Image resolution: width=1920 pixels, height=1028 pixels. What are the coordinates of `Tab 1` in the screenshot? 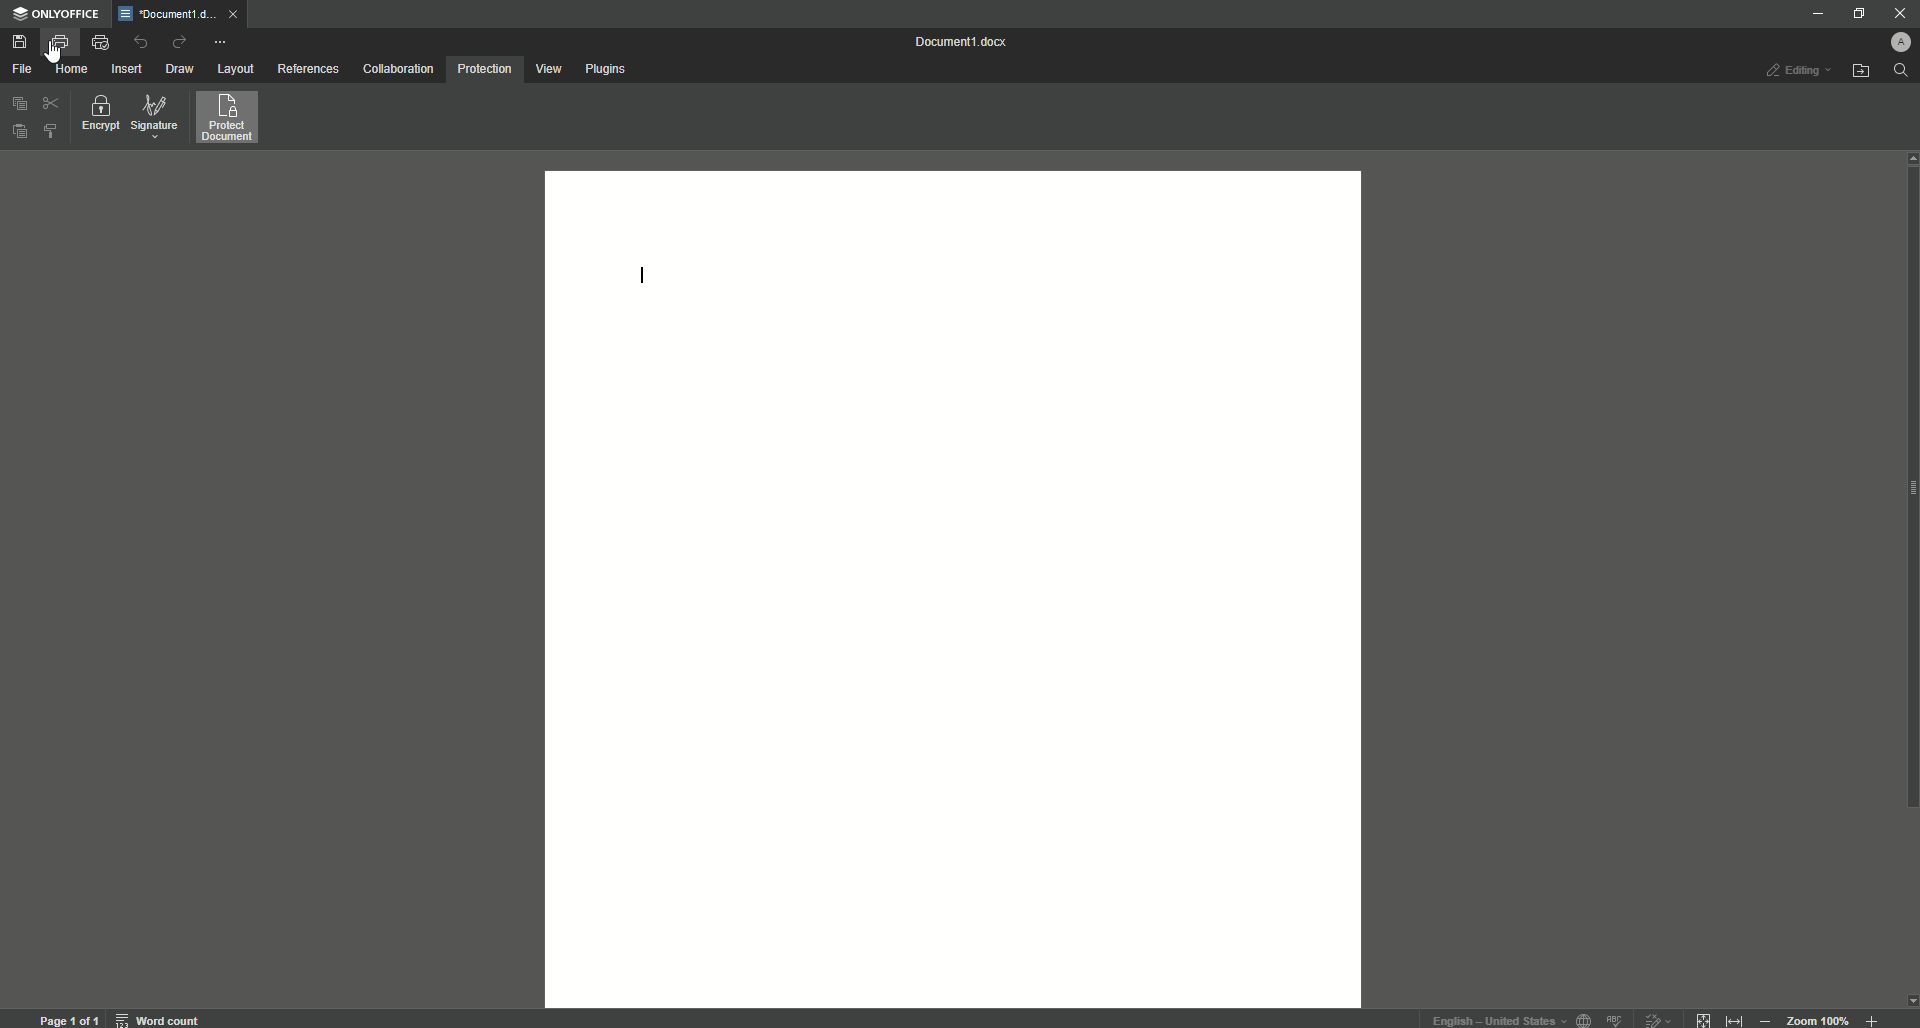 It's located at (168, 16).